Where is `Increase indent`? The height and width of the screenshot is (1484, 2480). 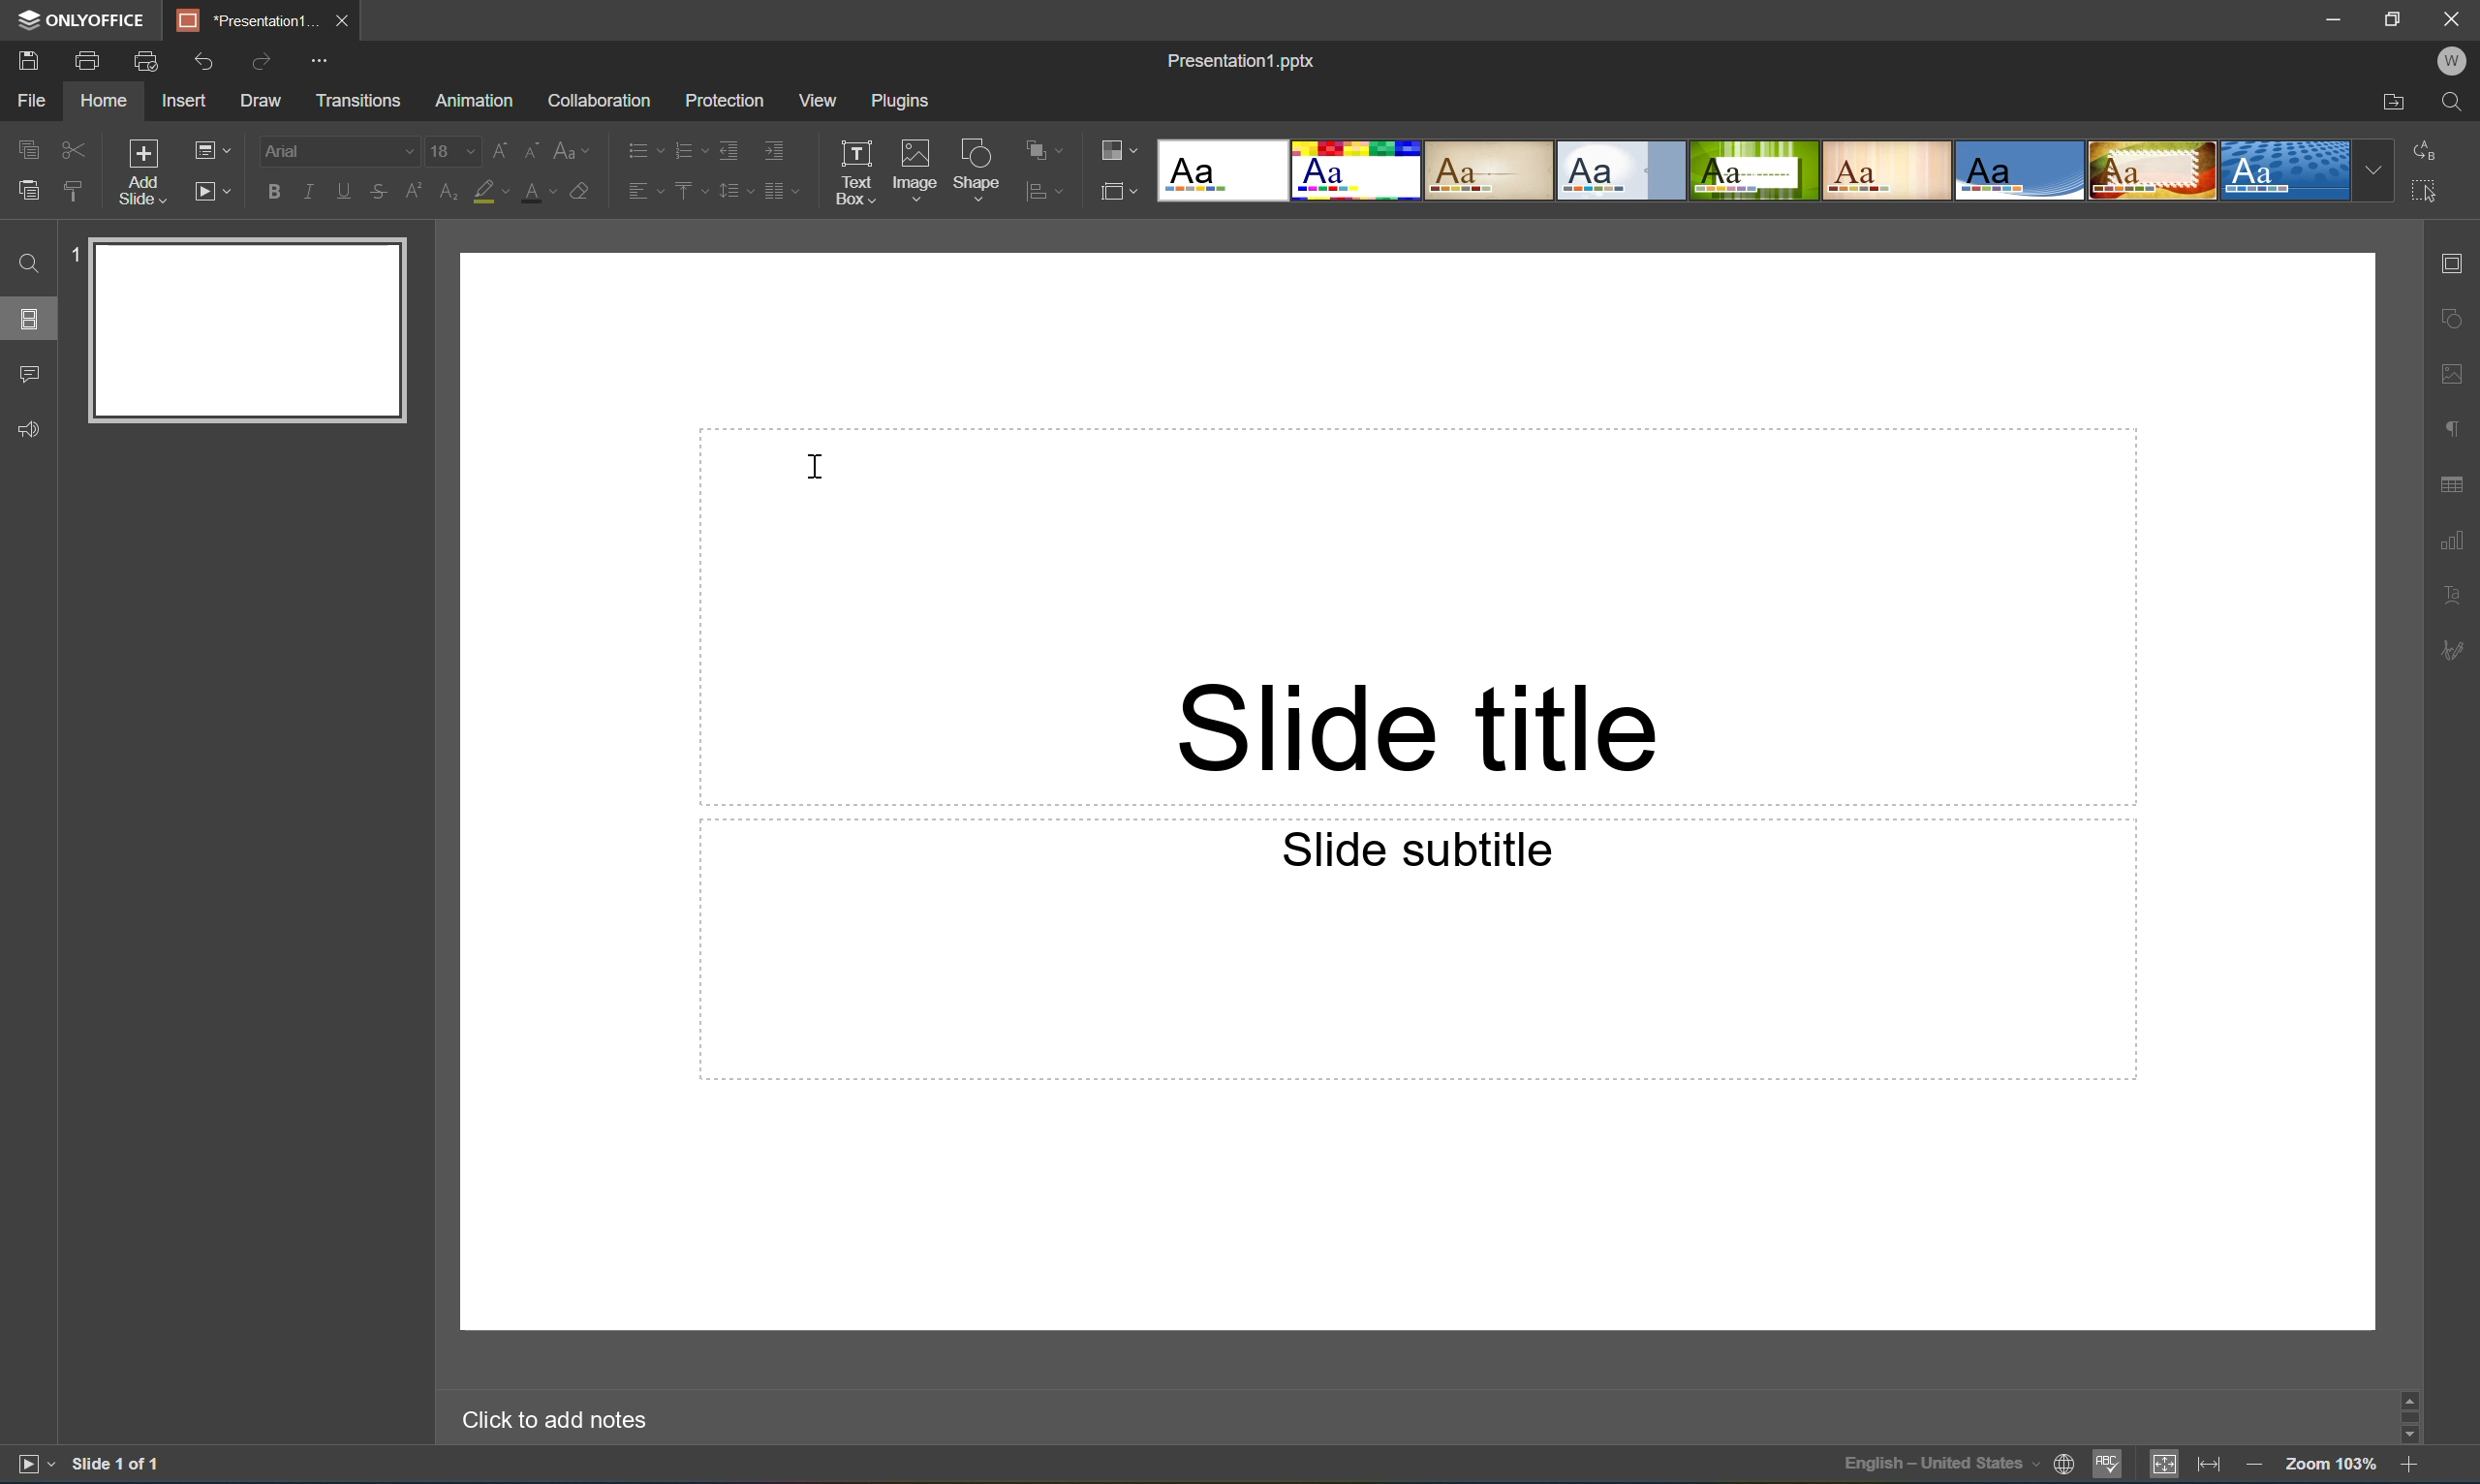
Increase indent is located at coordinates (774, 152).